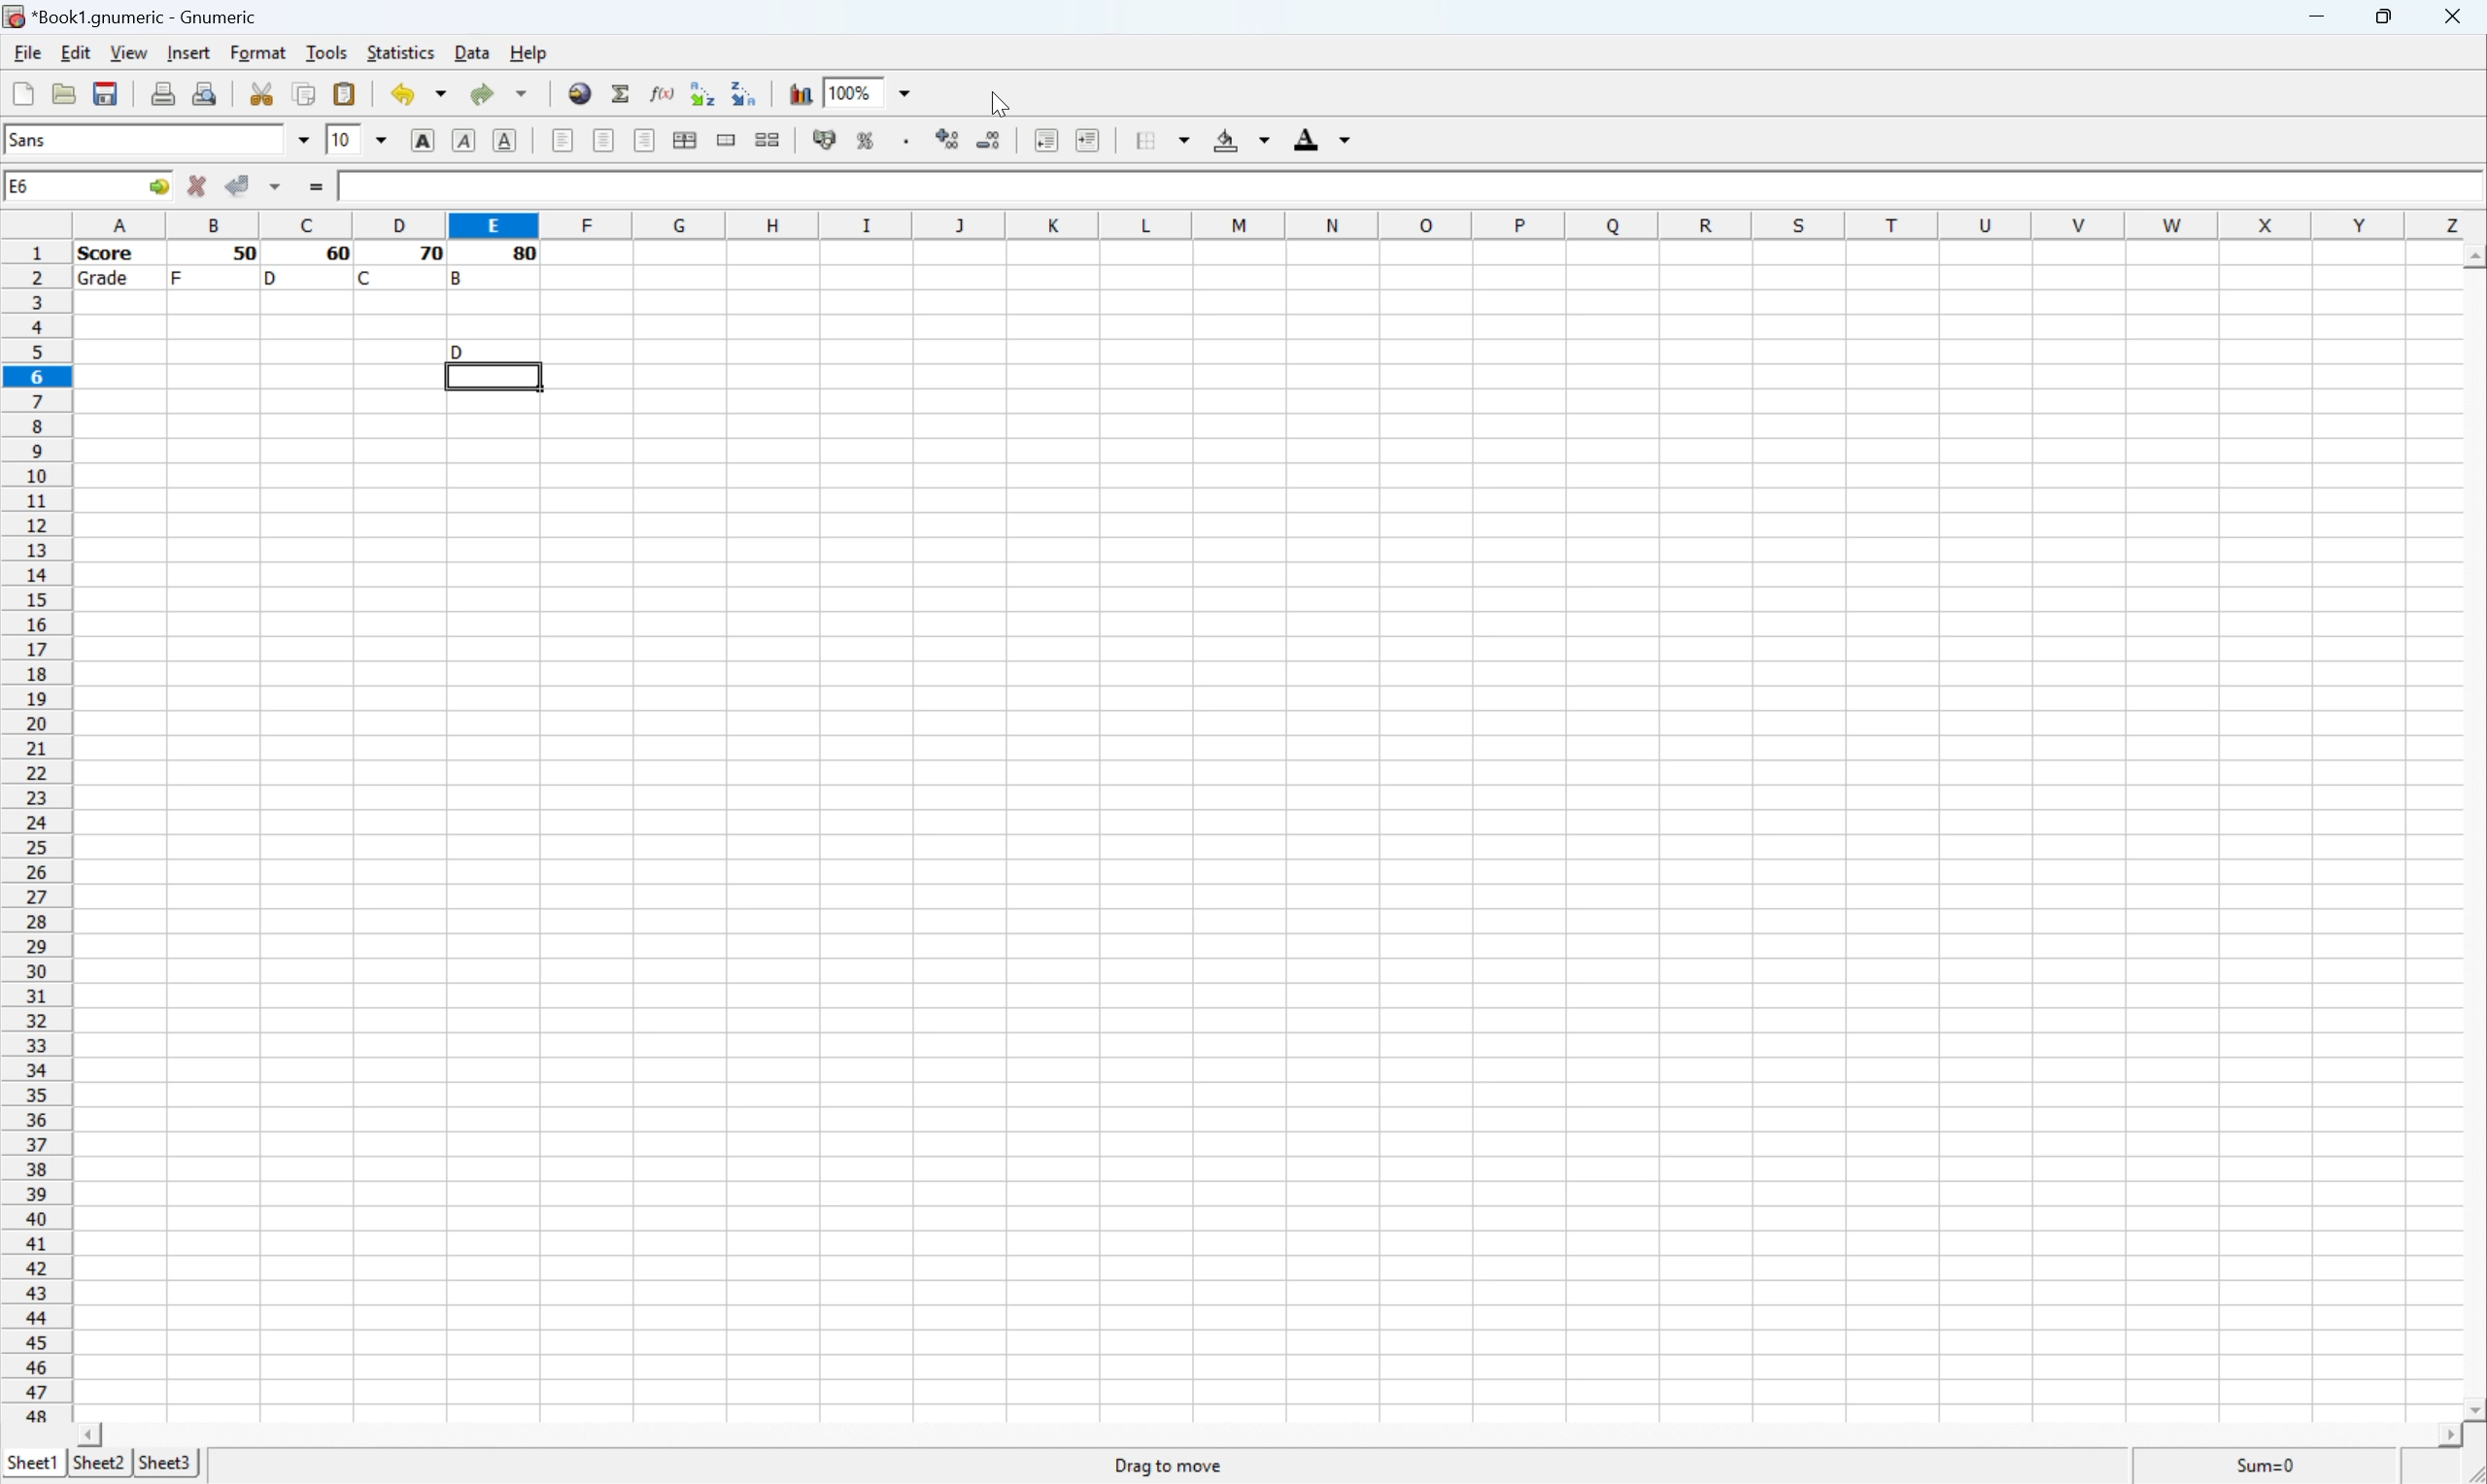 The height and width of the screenshot is (1484, 2487). What do you see at coordinates (333, 254) in the screenshot?
I see `60` at bounding box center [333, 254].